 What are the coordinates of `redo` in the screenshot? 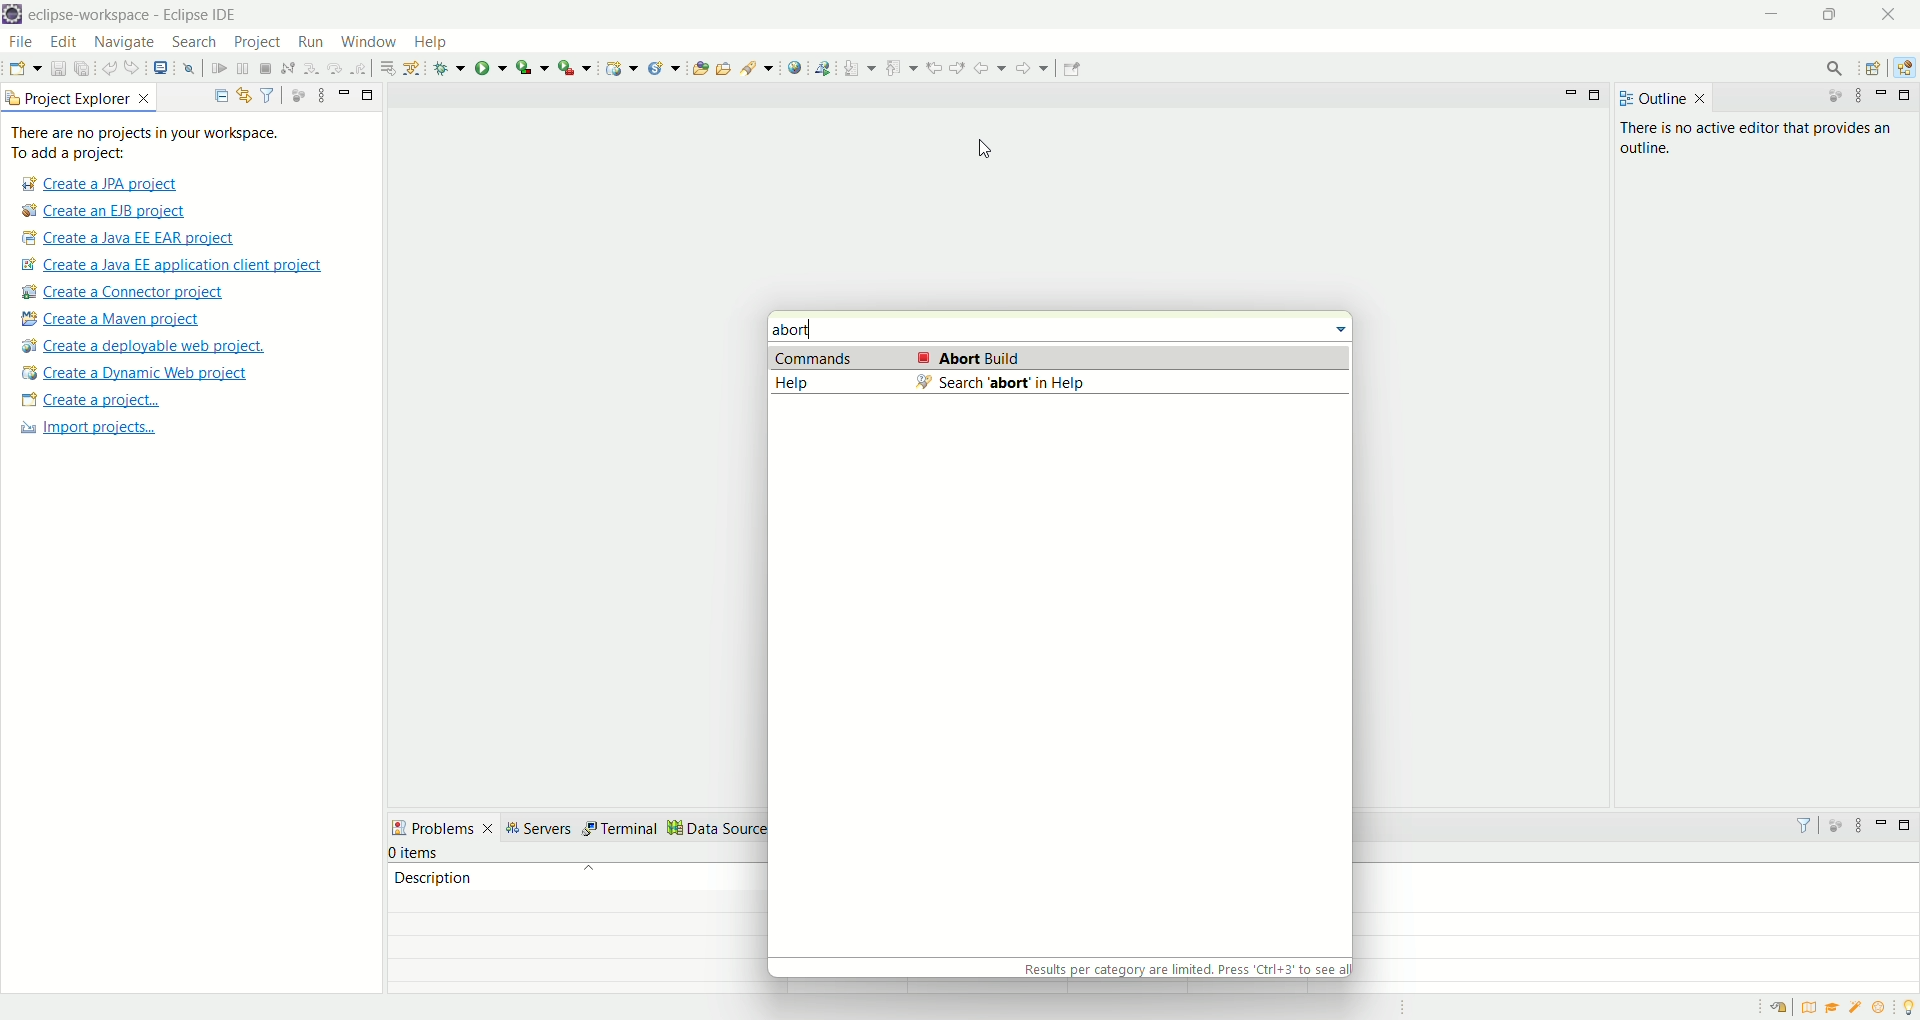 It's located at (132, 67).